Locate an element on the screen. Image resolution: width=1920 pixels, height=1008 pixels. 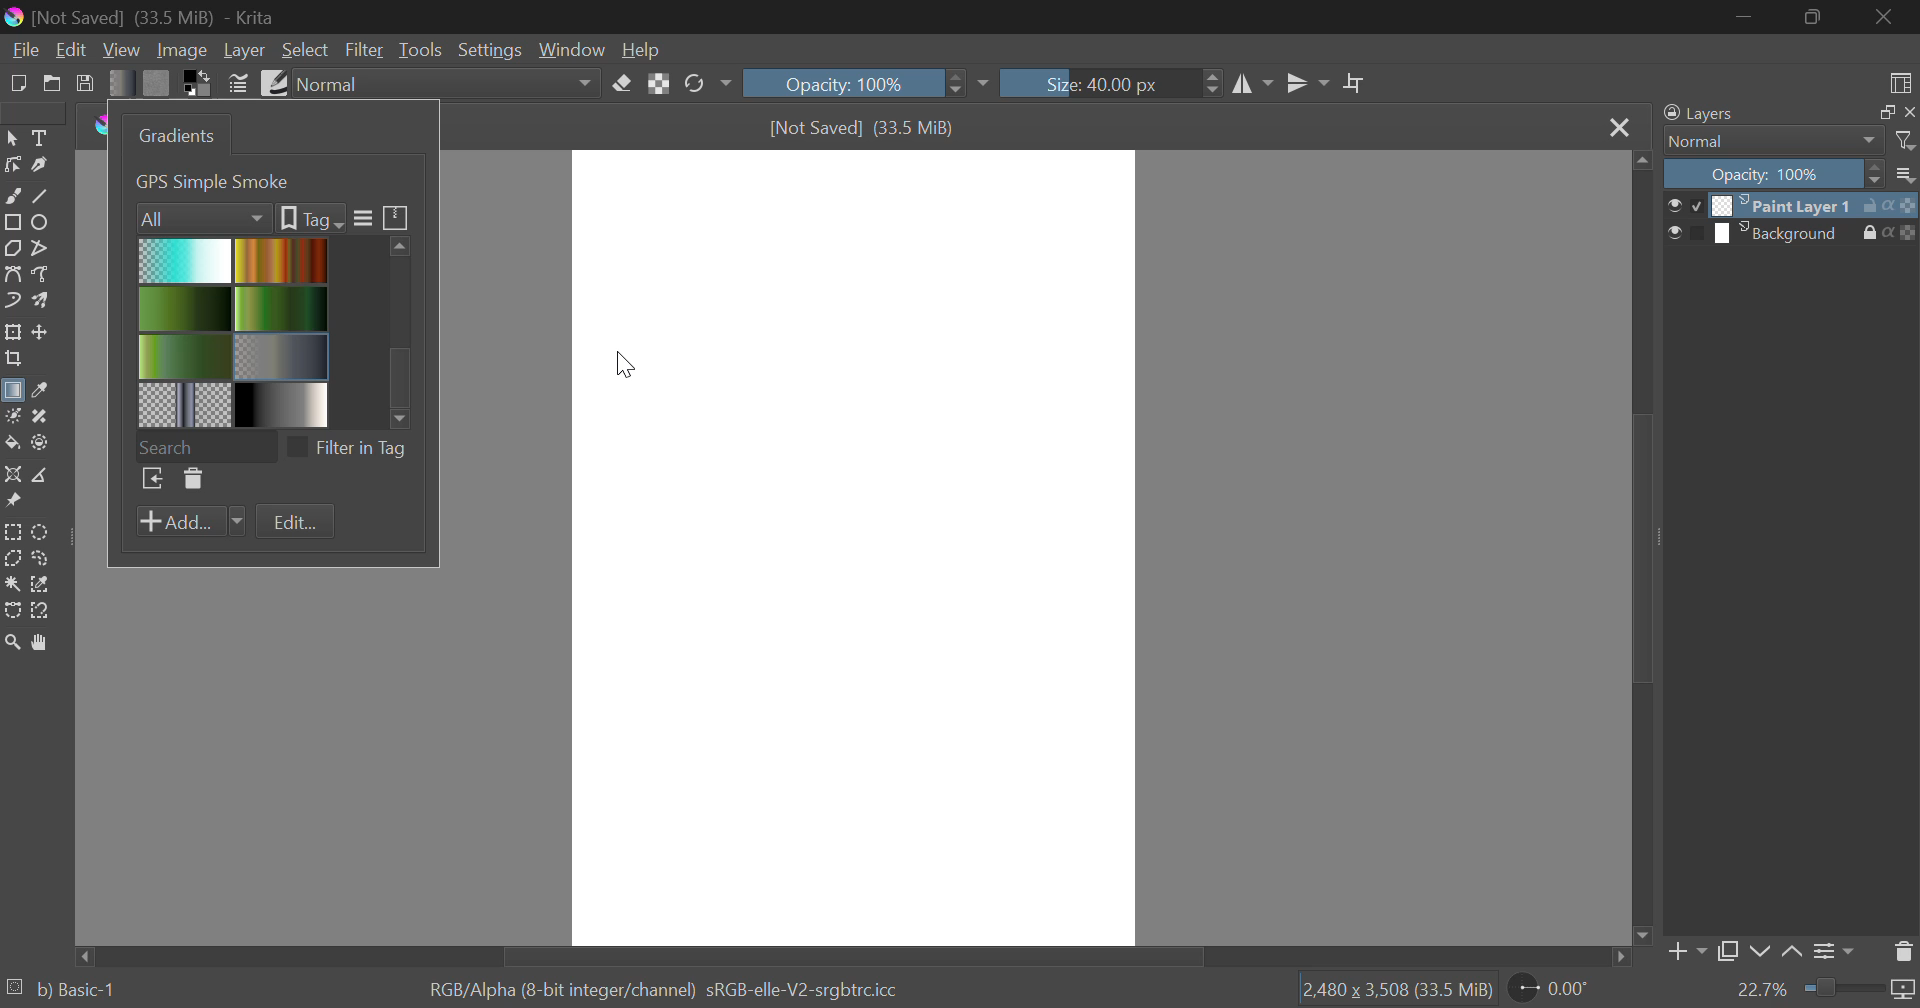
Gradient 4 is located at coordinates (282, 307).